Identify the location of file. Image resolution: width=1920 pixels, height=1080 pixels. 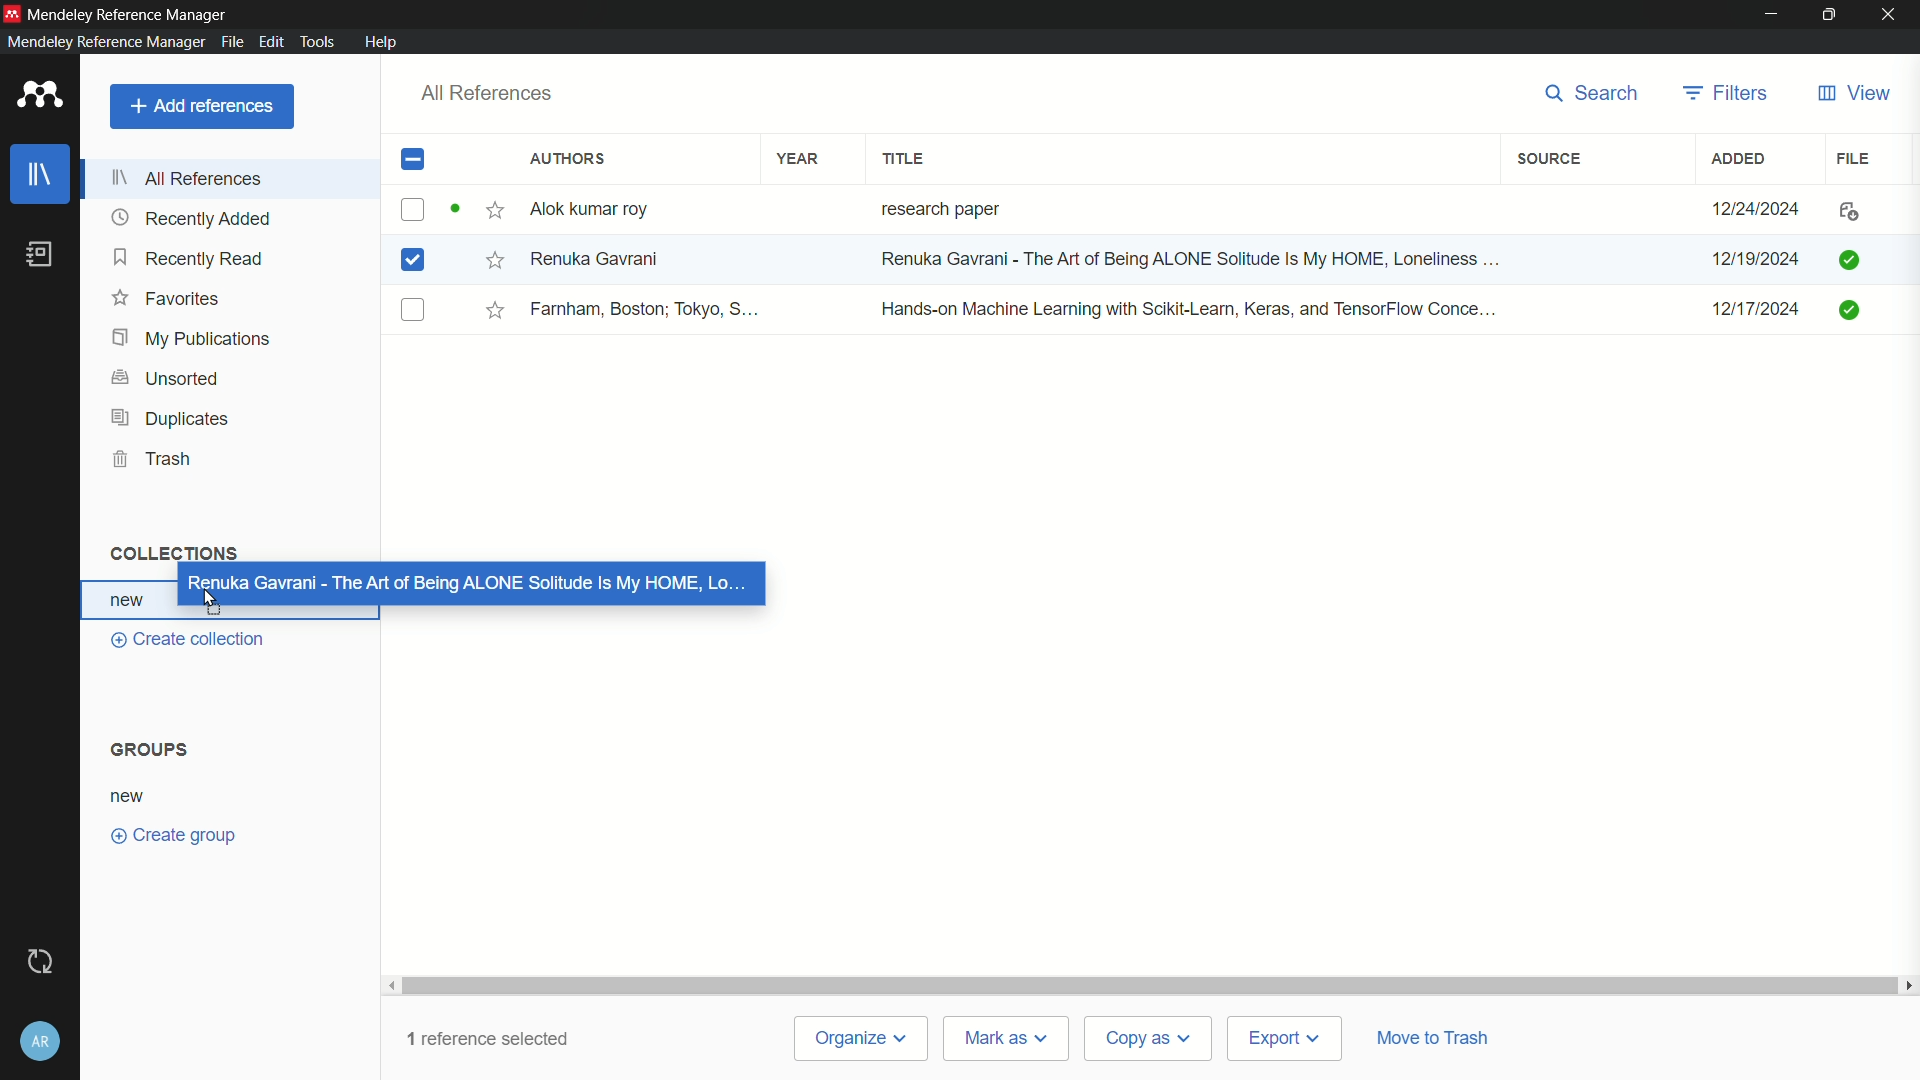
(1845, 211).